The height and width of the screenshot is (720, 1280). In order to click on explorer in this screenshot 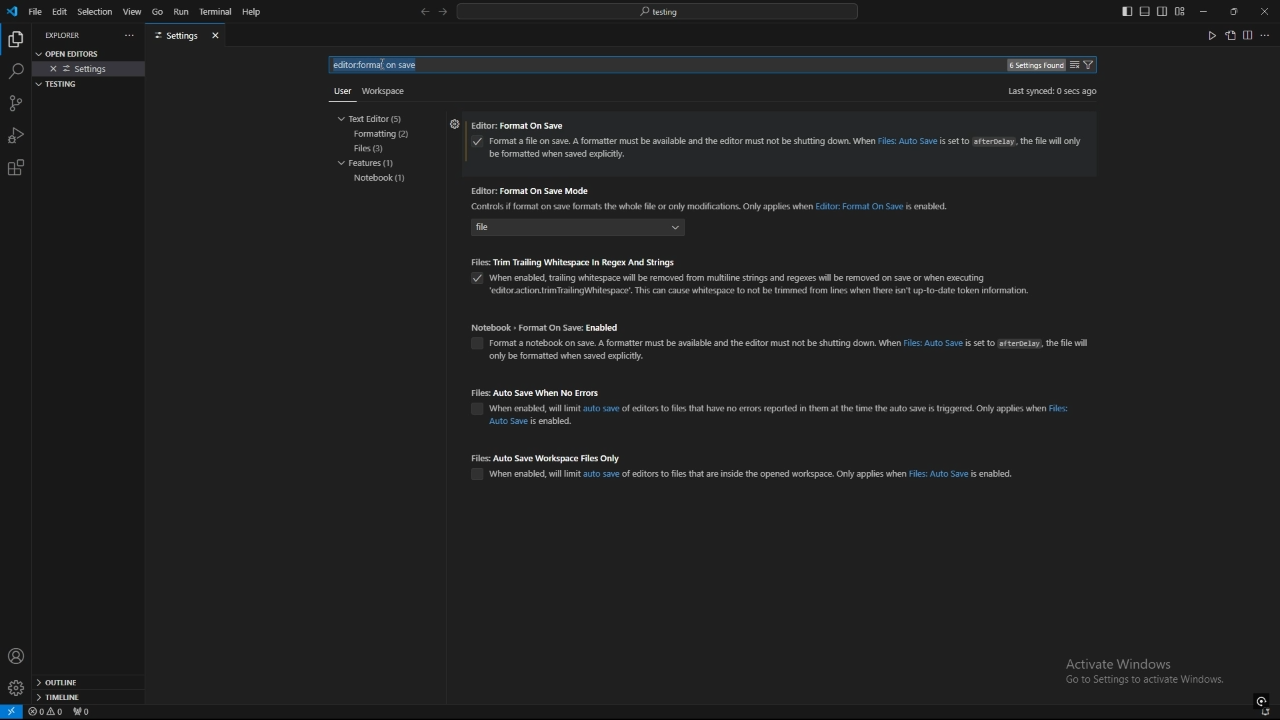, I will do `click(66, 35)`.